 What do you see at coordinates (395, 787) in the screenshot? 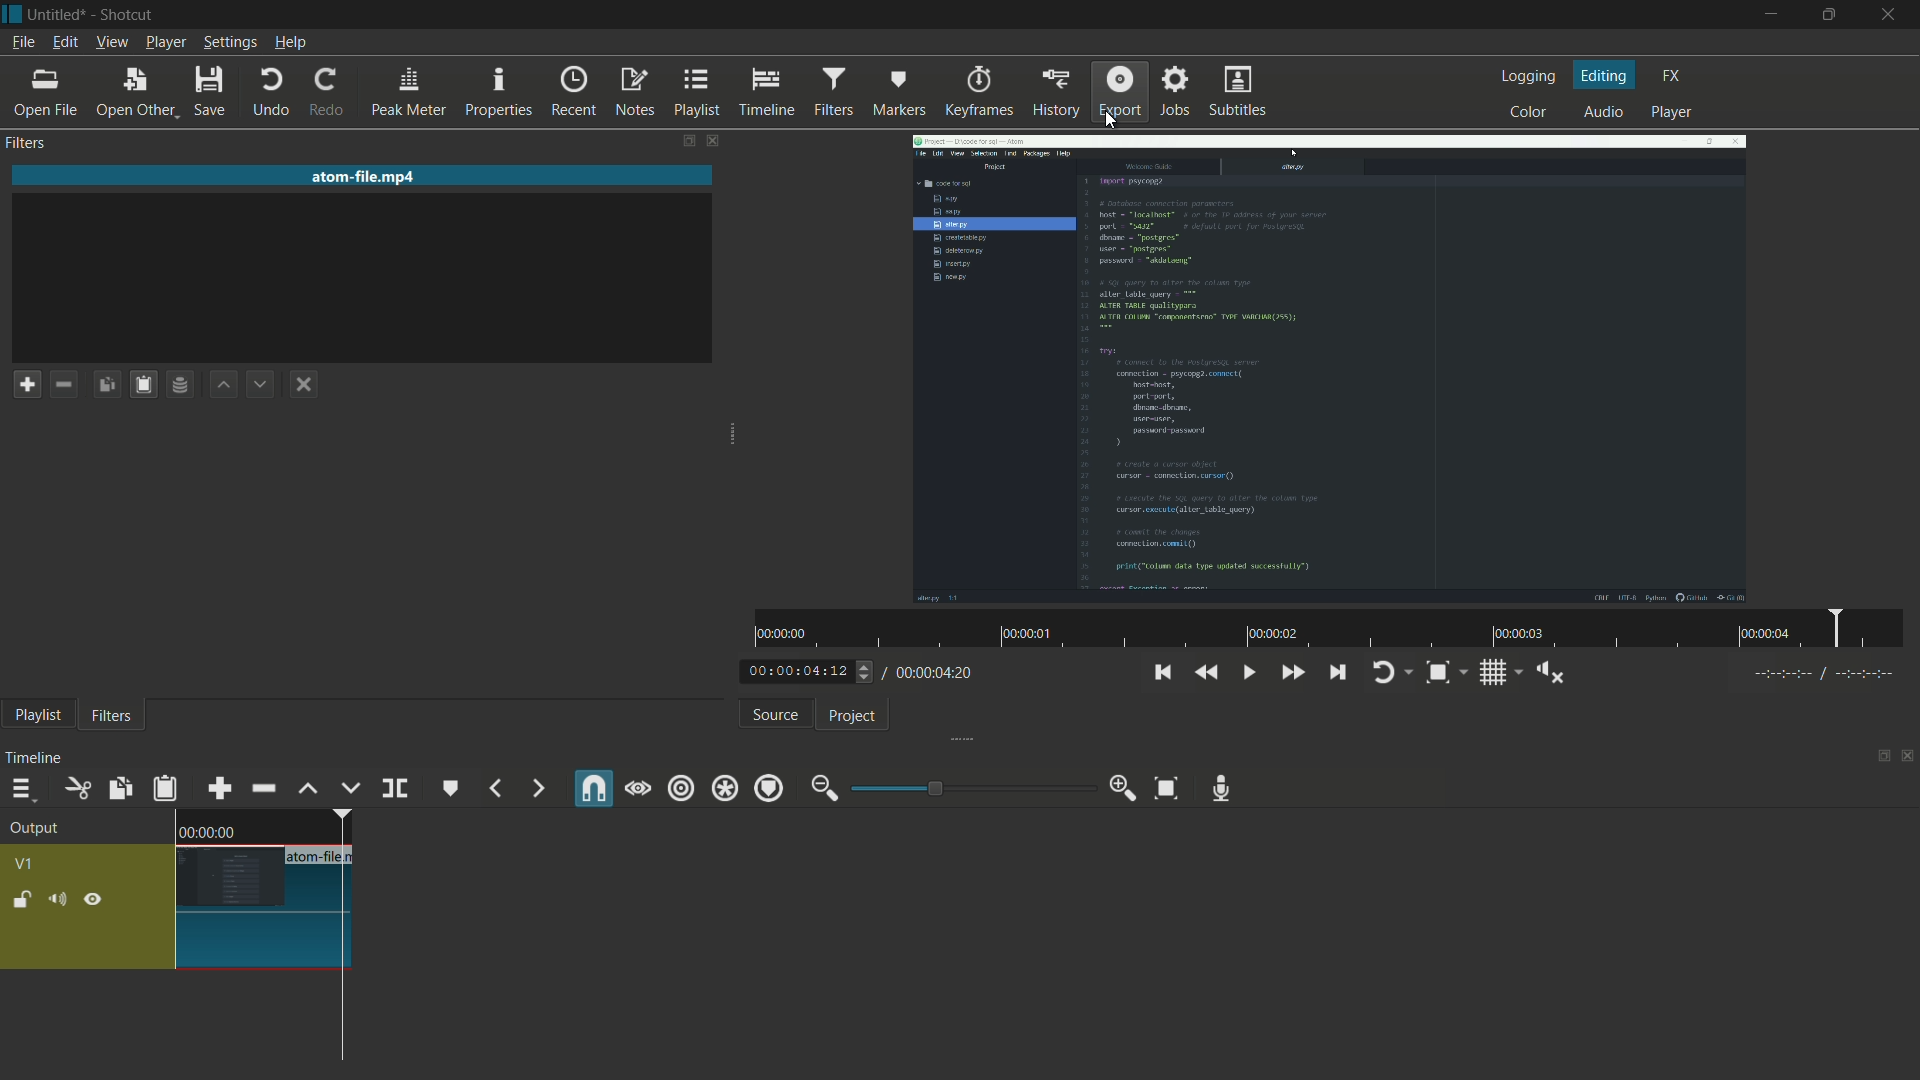
I see `split at playhead` at bounding box center [395, 787].